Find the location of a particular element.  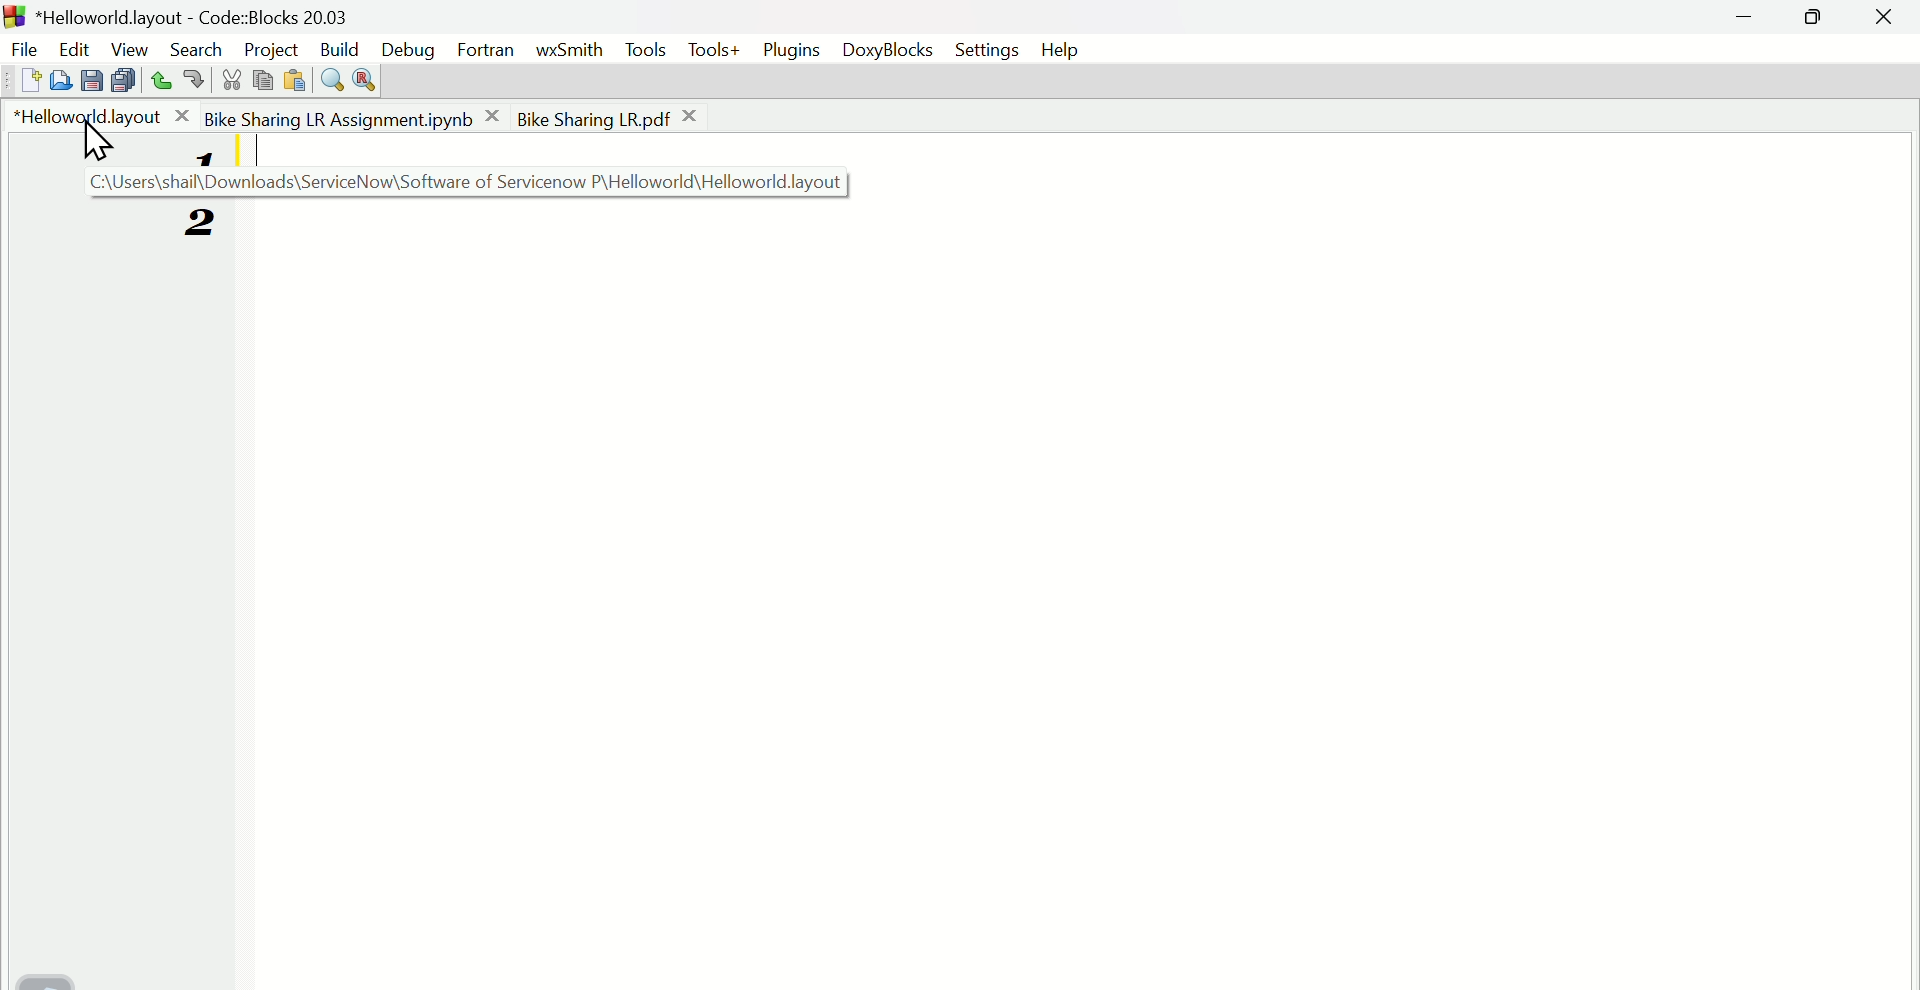

Close is located at coordinates (1888, 21).